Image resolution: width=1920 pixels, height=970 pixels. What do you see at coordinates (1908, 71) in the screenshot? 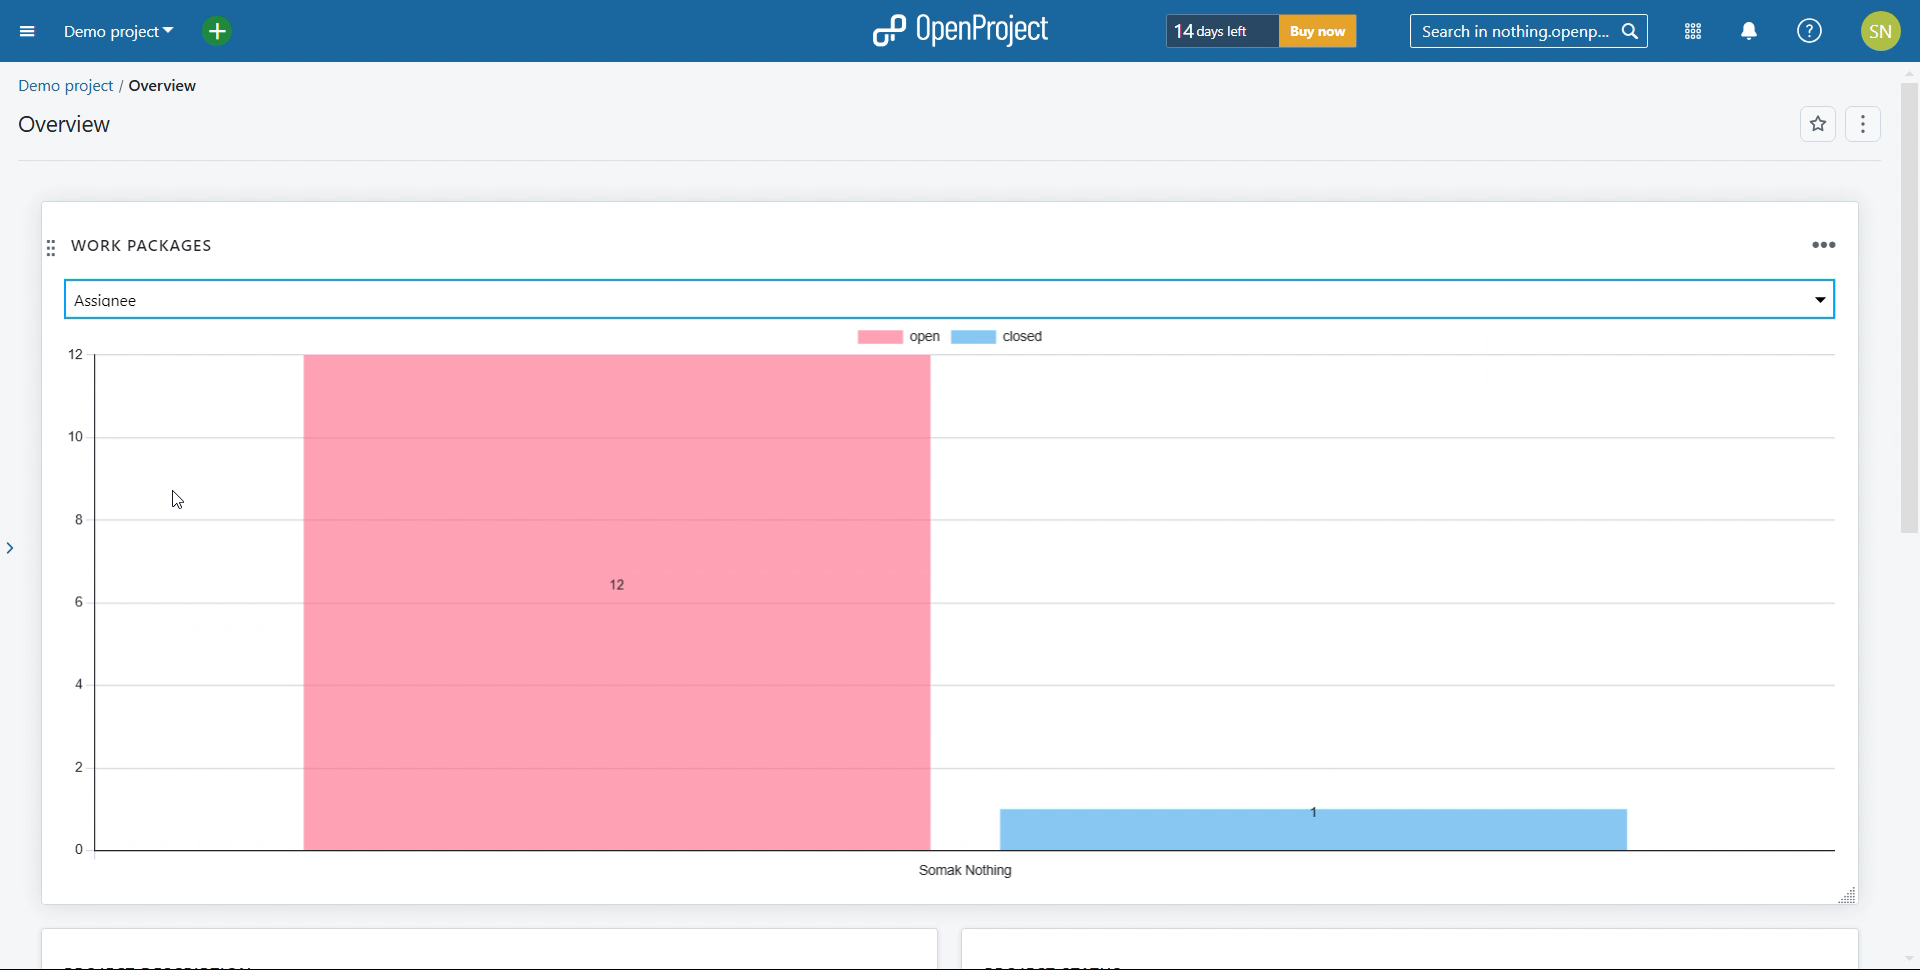
I see `scroll up` at bounding box center [1908, 71].